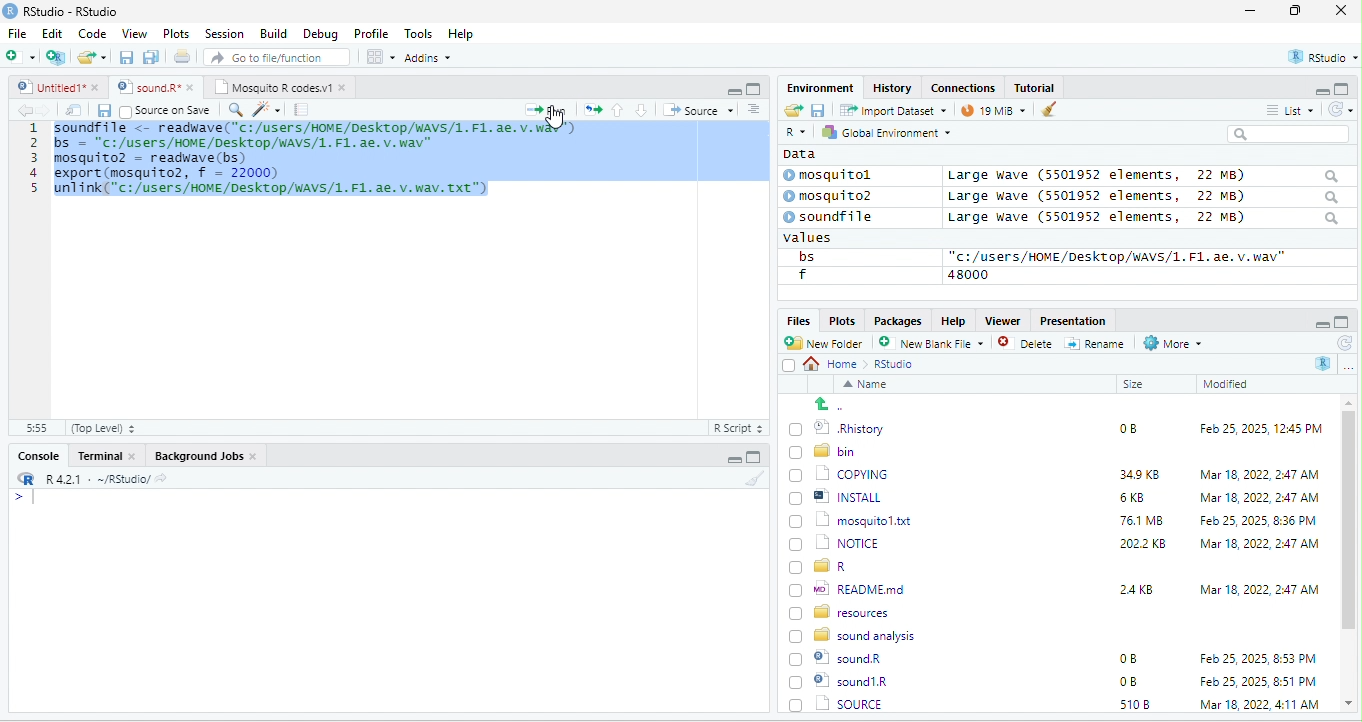  What do you see at coordinates (820, 87) in the screenshot?
I see `Environment` at bounding box center [820, 87].